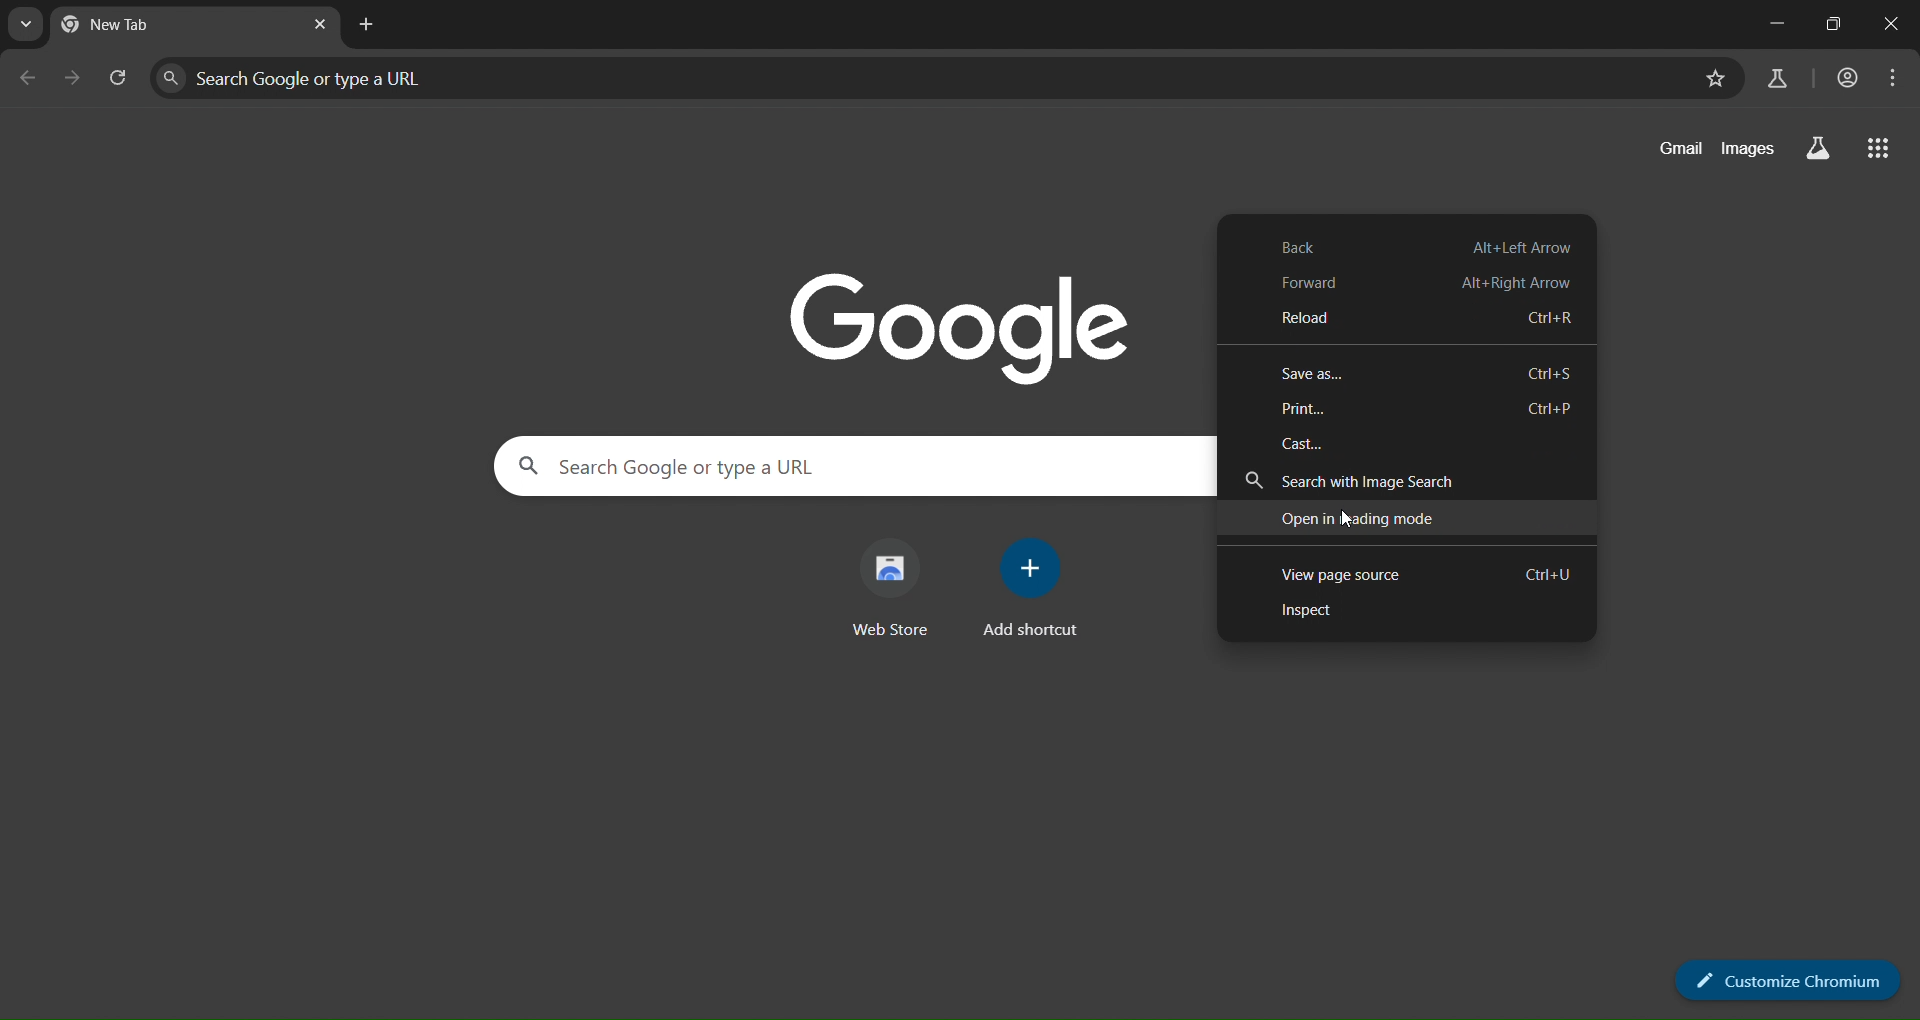 Image resolution: width=1920 pixels, height=1020 pixels. I want to click on maximize, so click(1835, 23).